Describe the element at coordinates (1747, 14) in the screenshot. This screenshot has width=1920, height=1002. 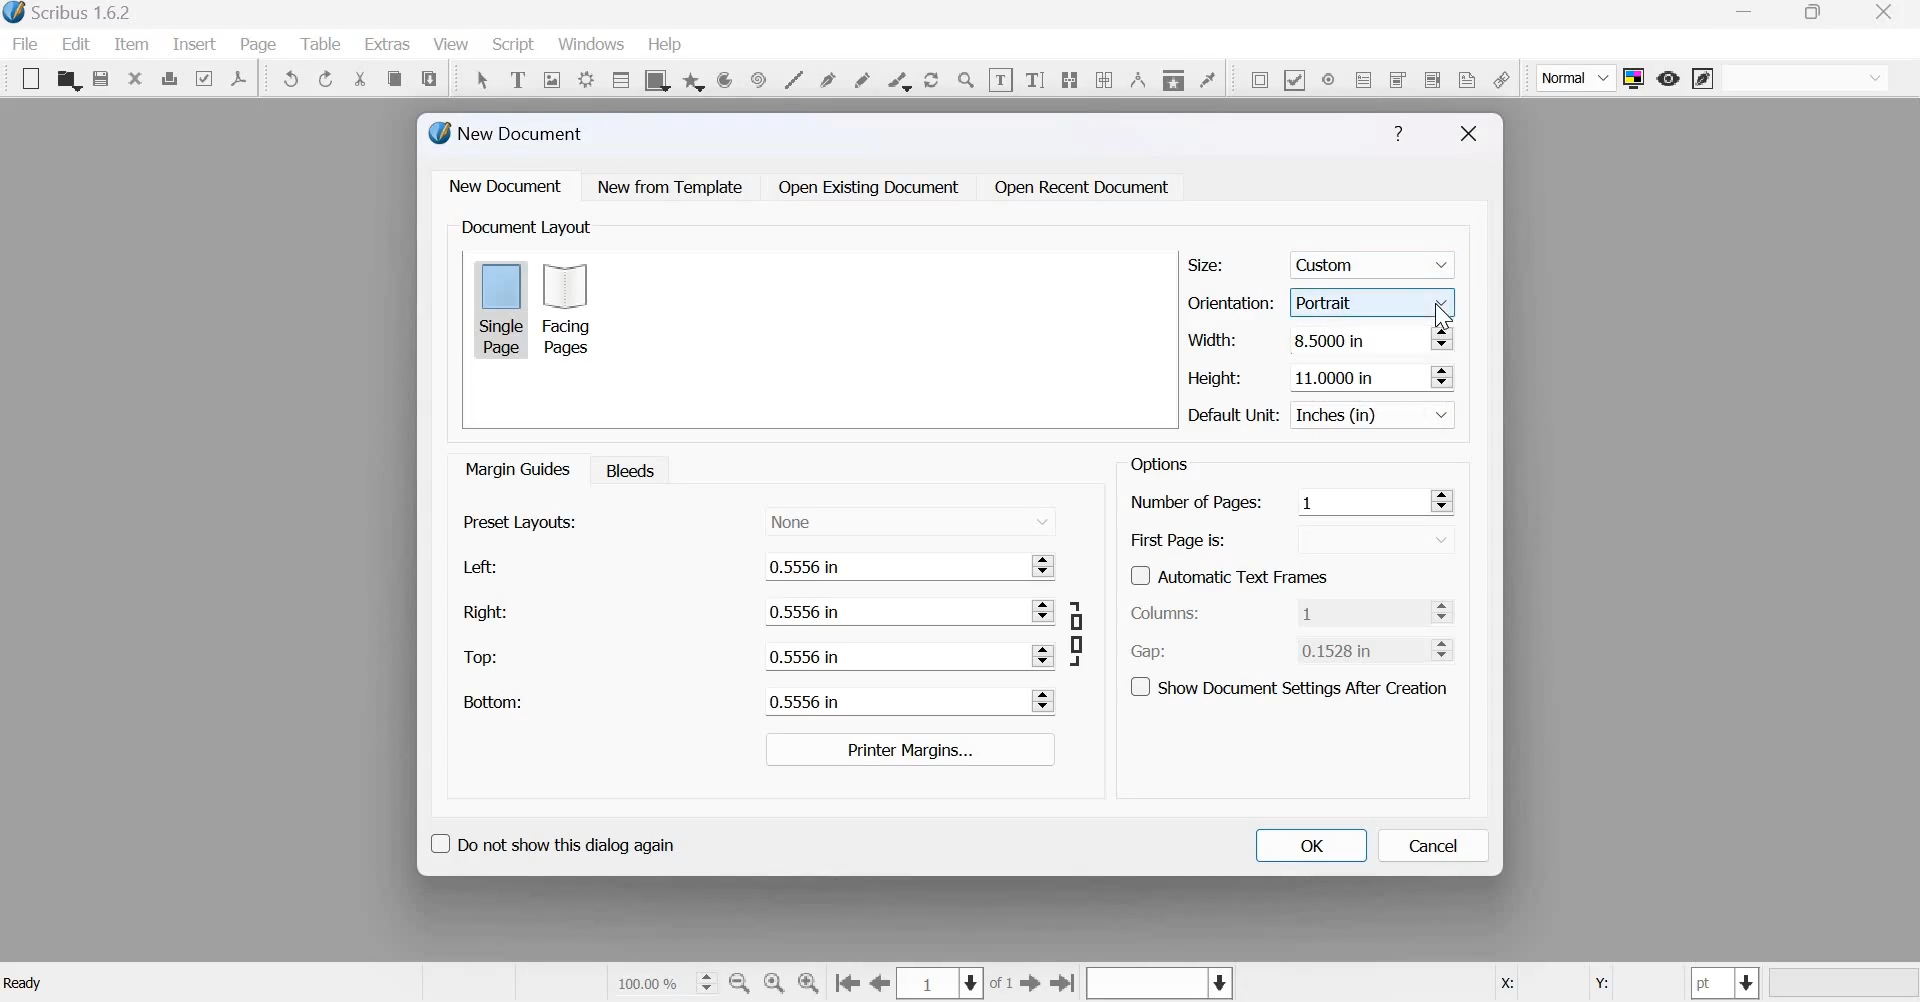
I see `minimize` at that location.